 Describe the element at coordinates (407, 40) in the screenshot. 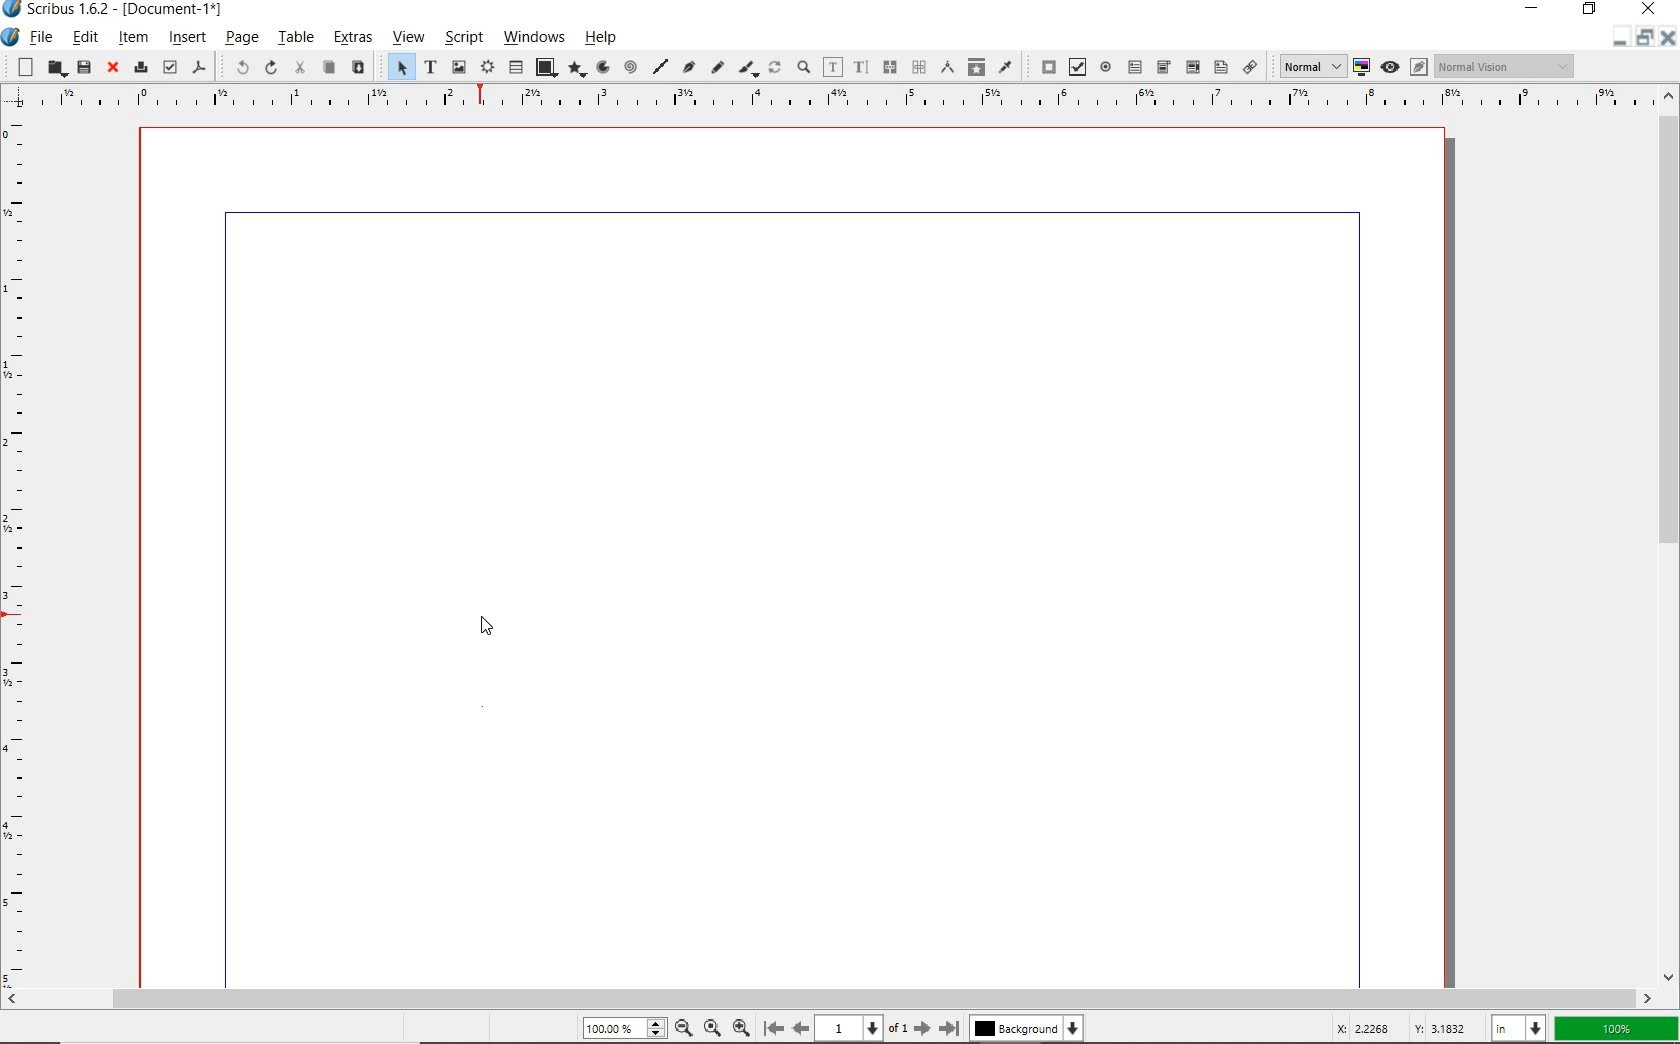

I see `view` at that location.